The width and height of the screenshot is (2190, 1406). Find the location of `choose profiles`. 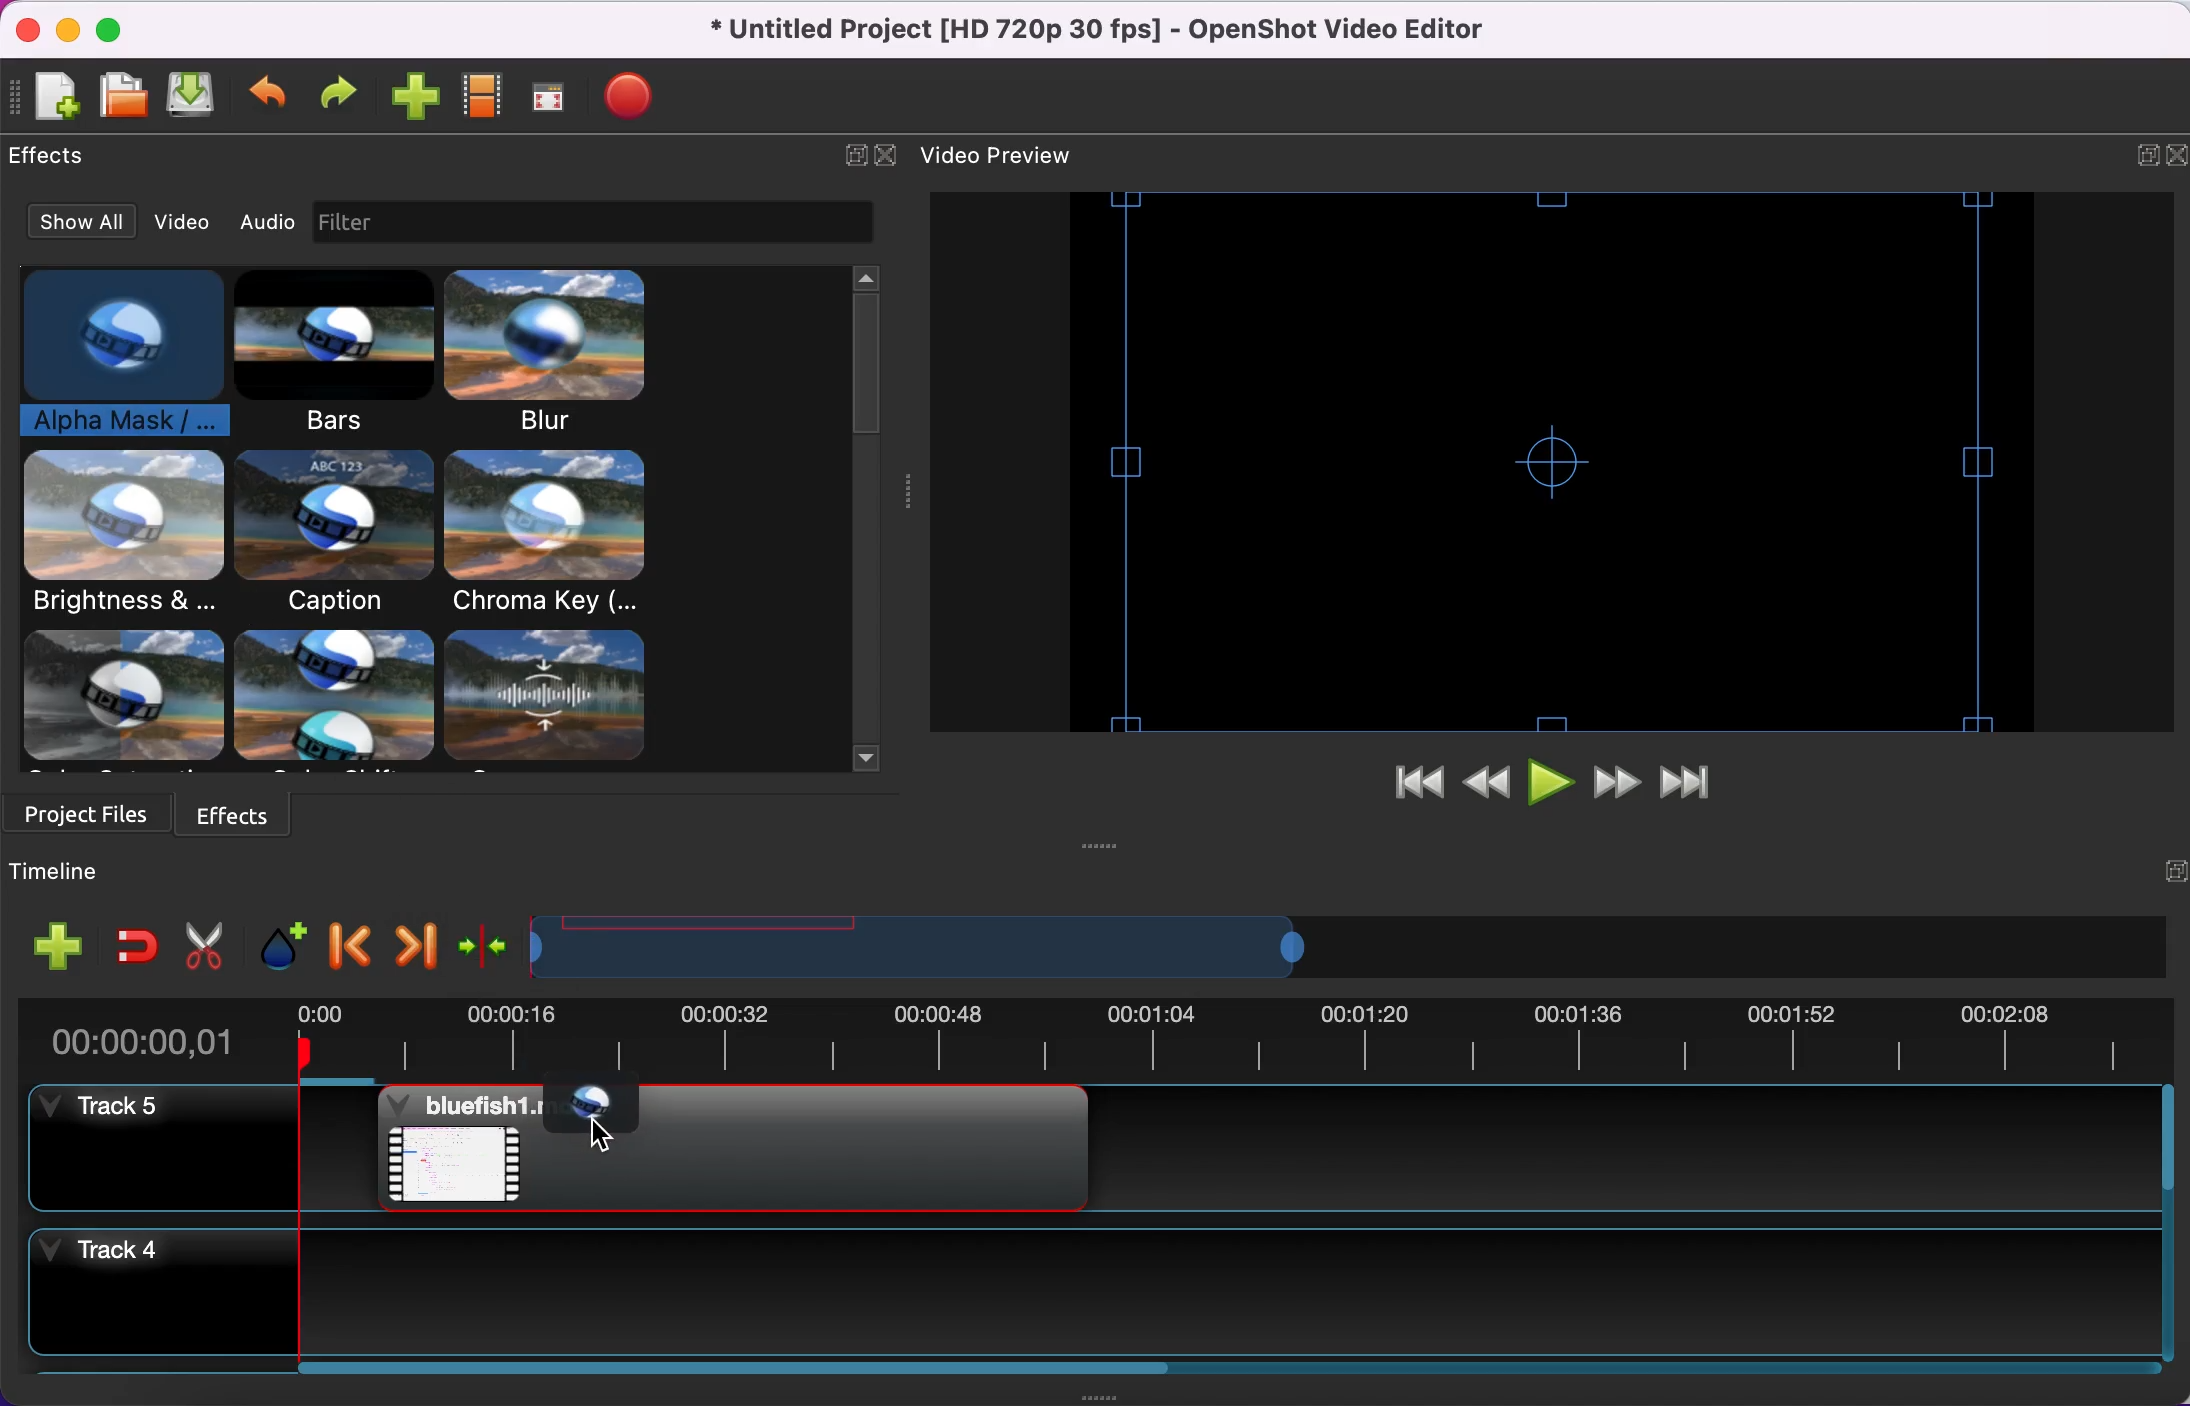

choose profiles is located at coordinates (485, 102).